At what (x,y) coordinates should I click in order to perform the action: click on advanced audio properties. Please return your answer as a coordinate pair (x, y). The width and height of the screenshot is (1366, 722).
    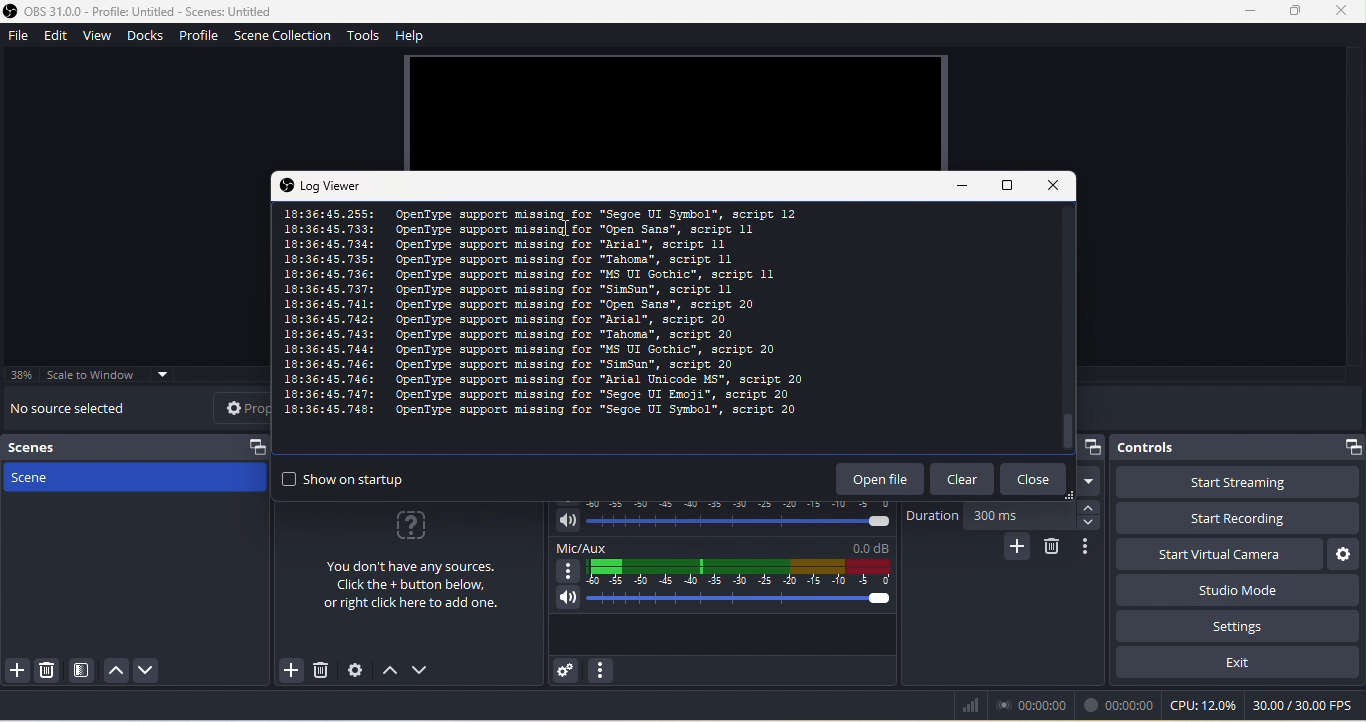
    Looking at the image, I should click on (568, 670).